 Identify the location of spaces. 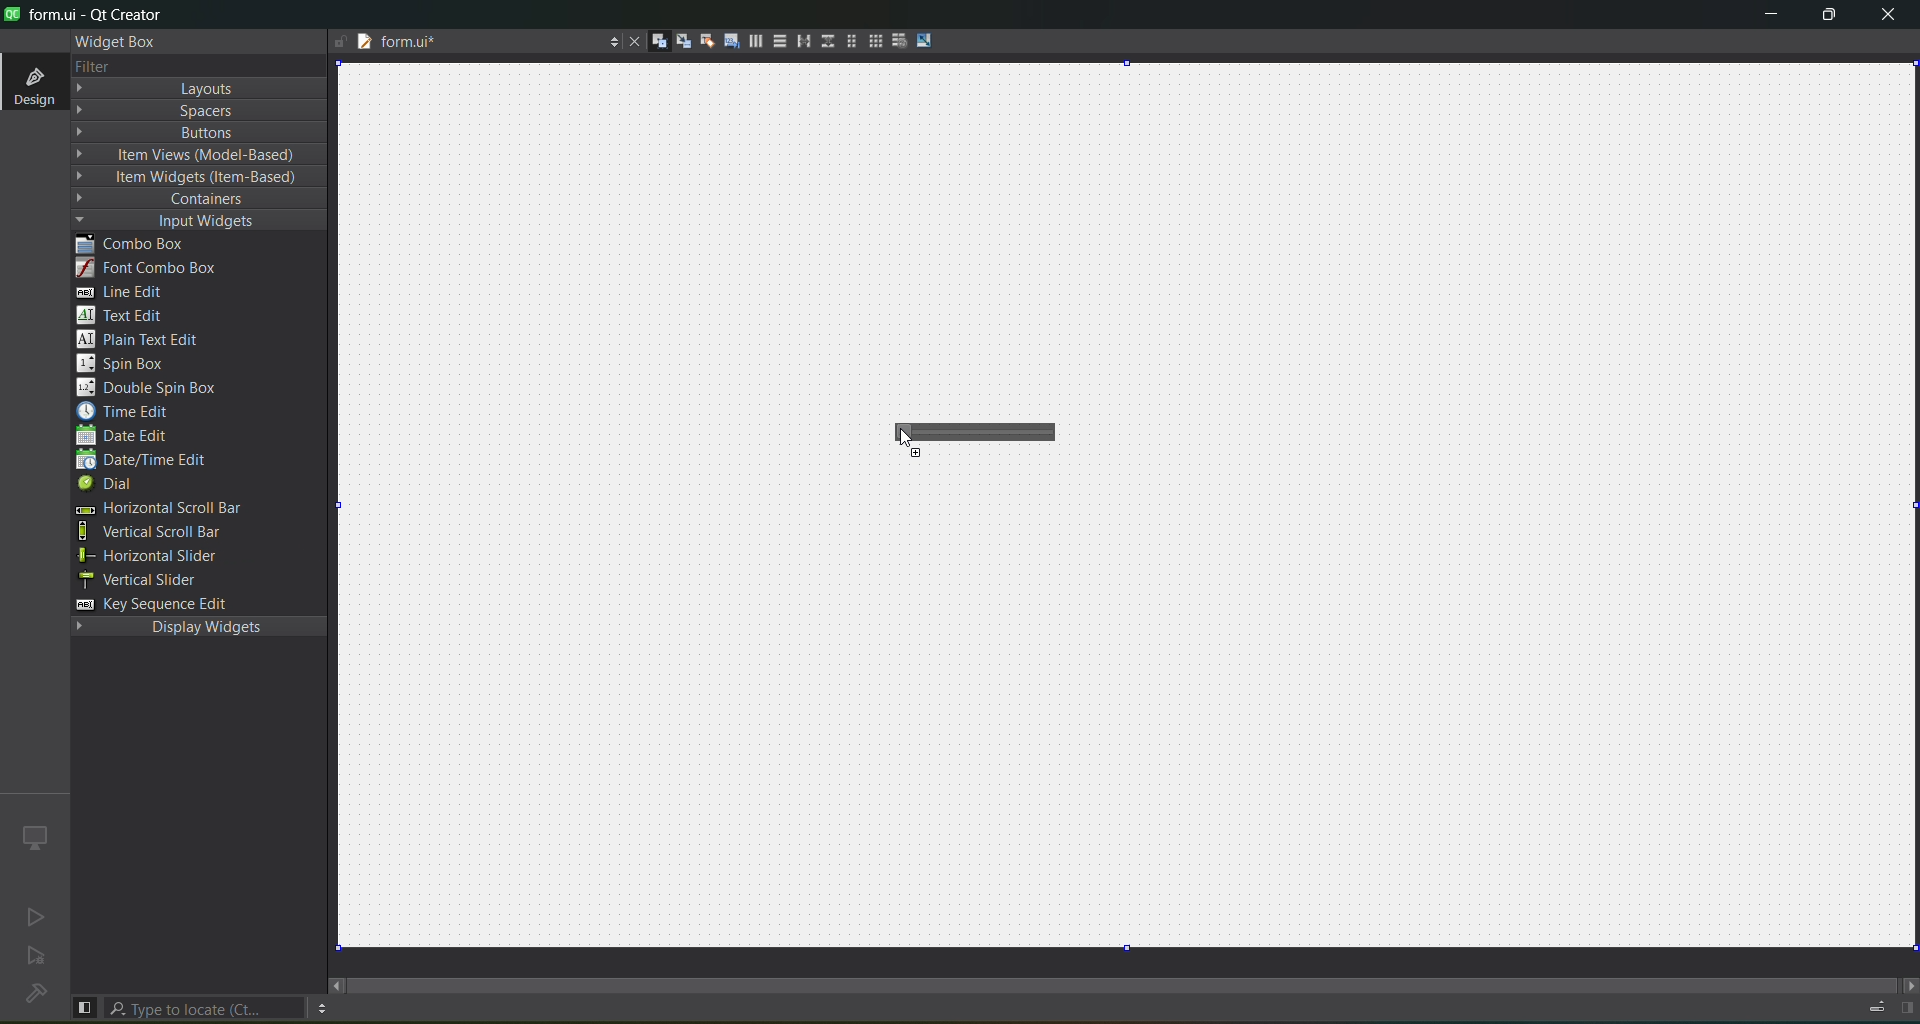
(172, 111).